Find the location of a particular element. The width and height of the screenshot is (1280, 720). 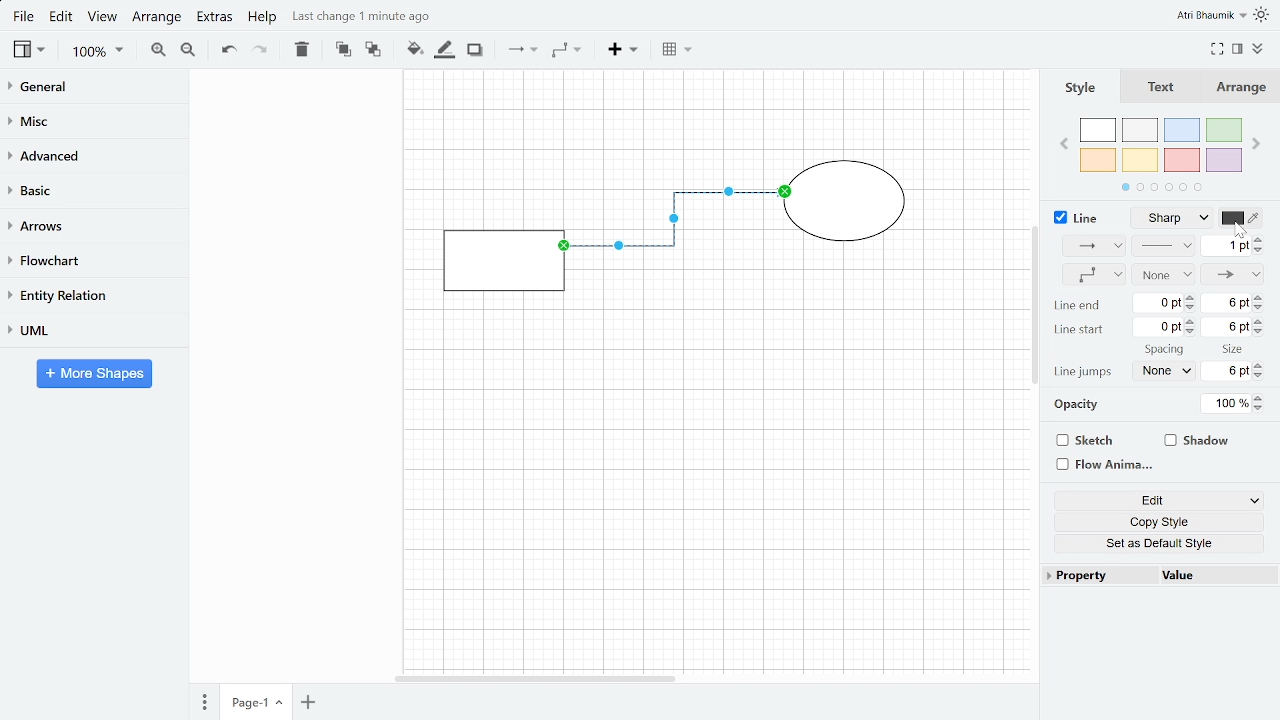

Vertical scrollbar is located at coordinates (1035, 304).